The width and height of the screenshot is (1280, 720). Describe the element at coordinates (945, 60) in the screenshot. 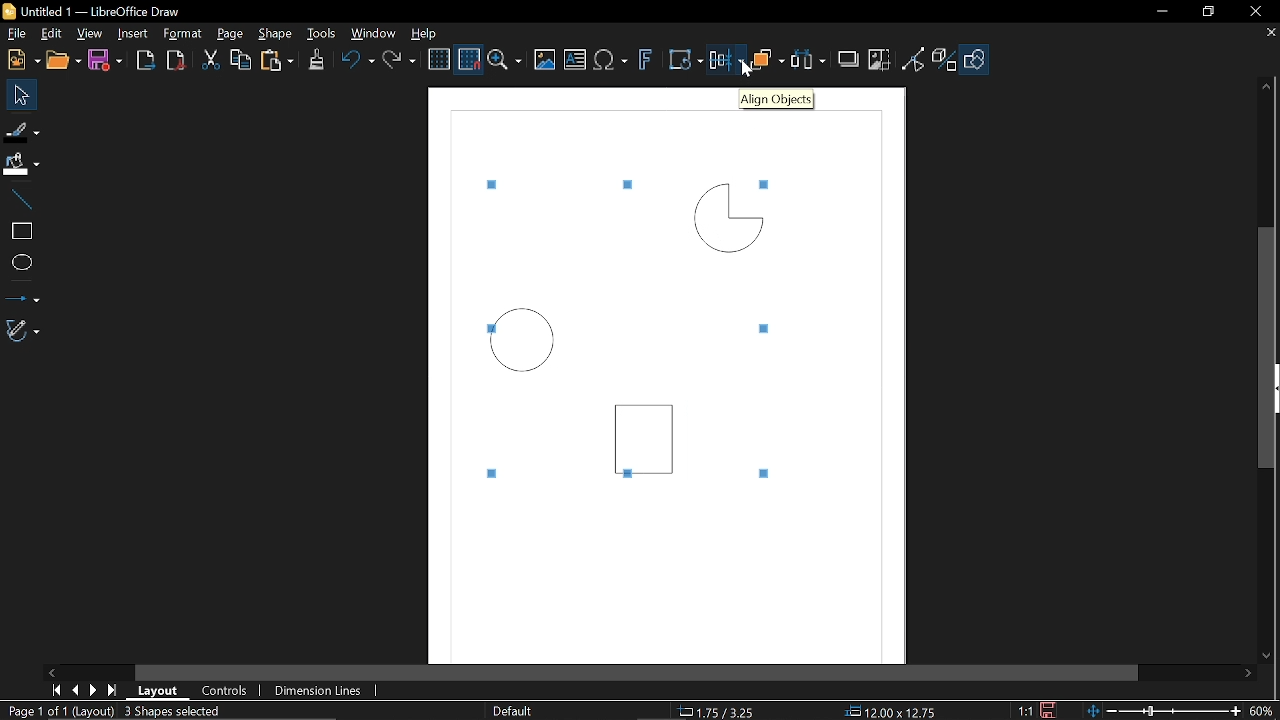

I see `Toggle extrusion` at that location.